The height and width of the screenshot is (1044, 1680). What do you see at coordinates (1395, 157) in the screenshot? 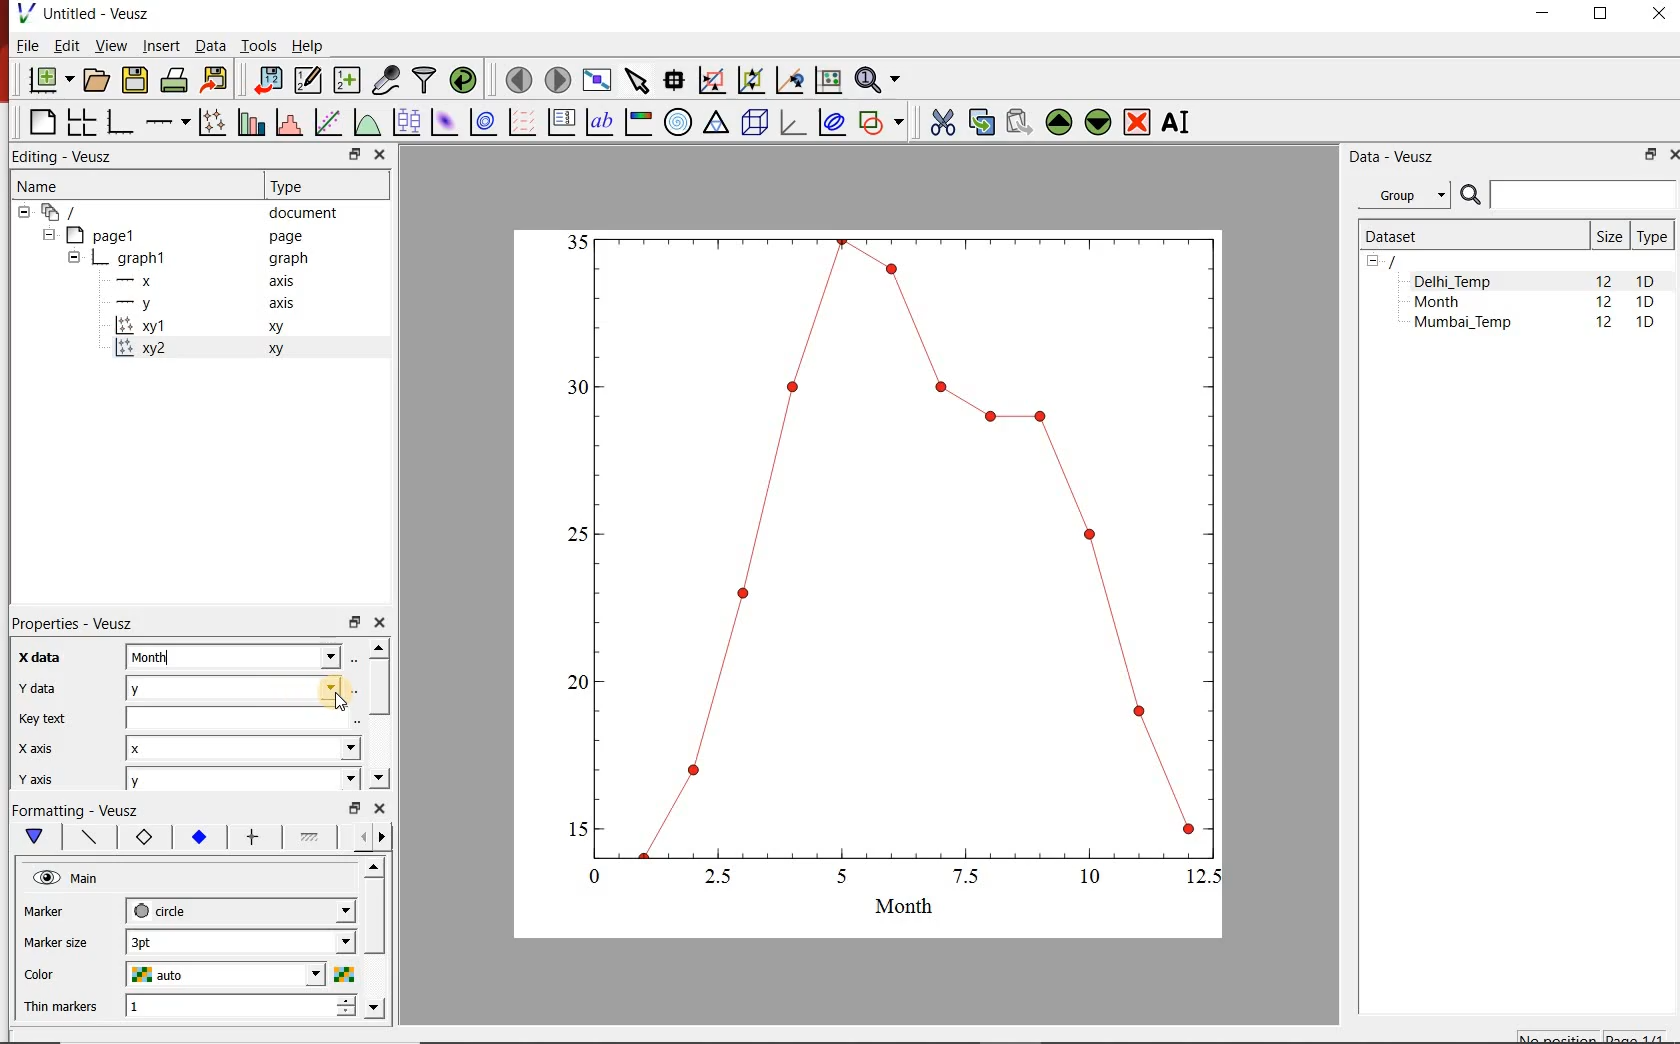
I see `Data - Veusz` at bounding box center [1395, 157].